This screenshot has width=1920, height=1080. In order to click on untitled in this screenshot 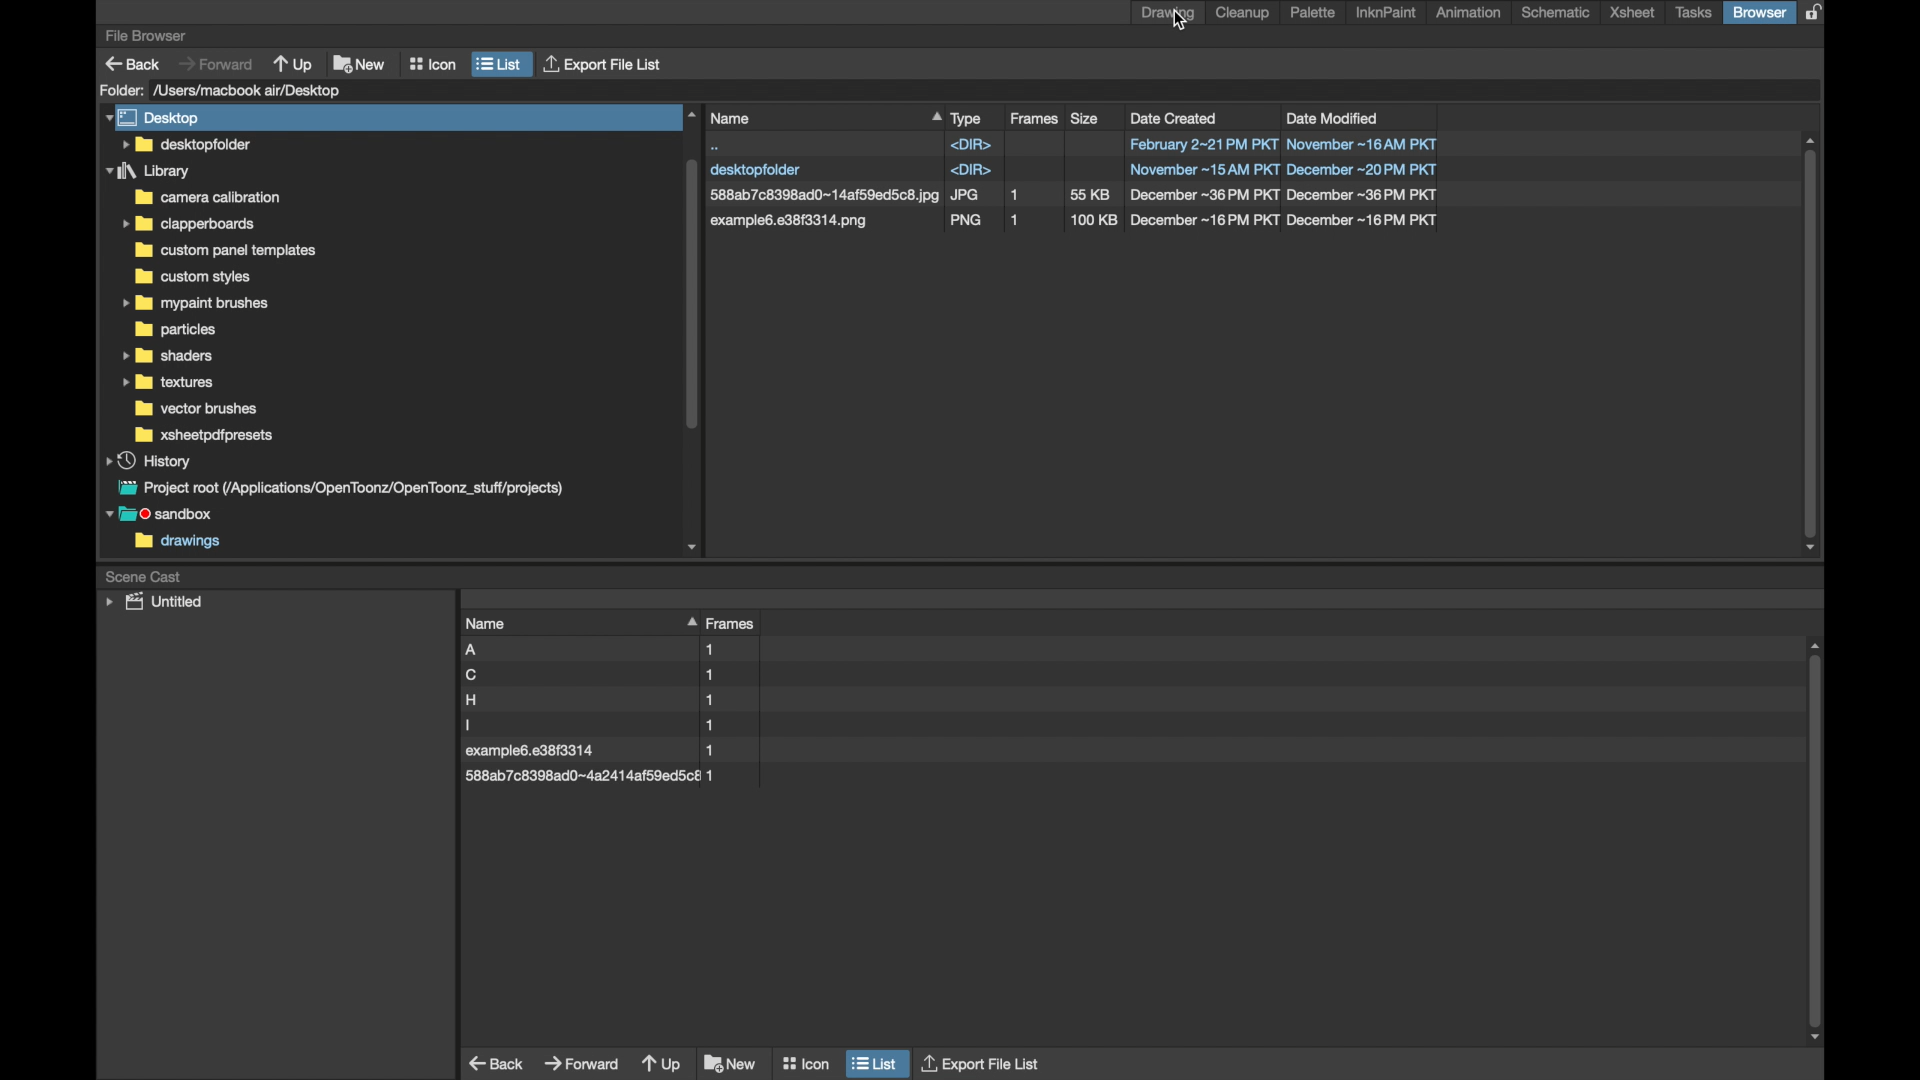, I will do `click(154, 602)`.